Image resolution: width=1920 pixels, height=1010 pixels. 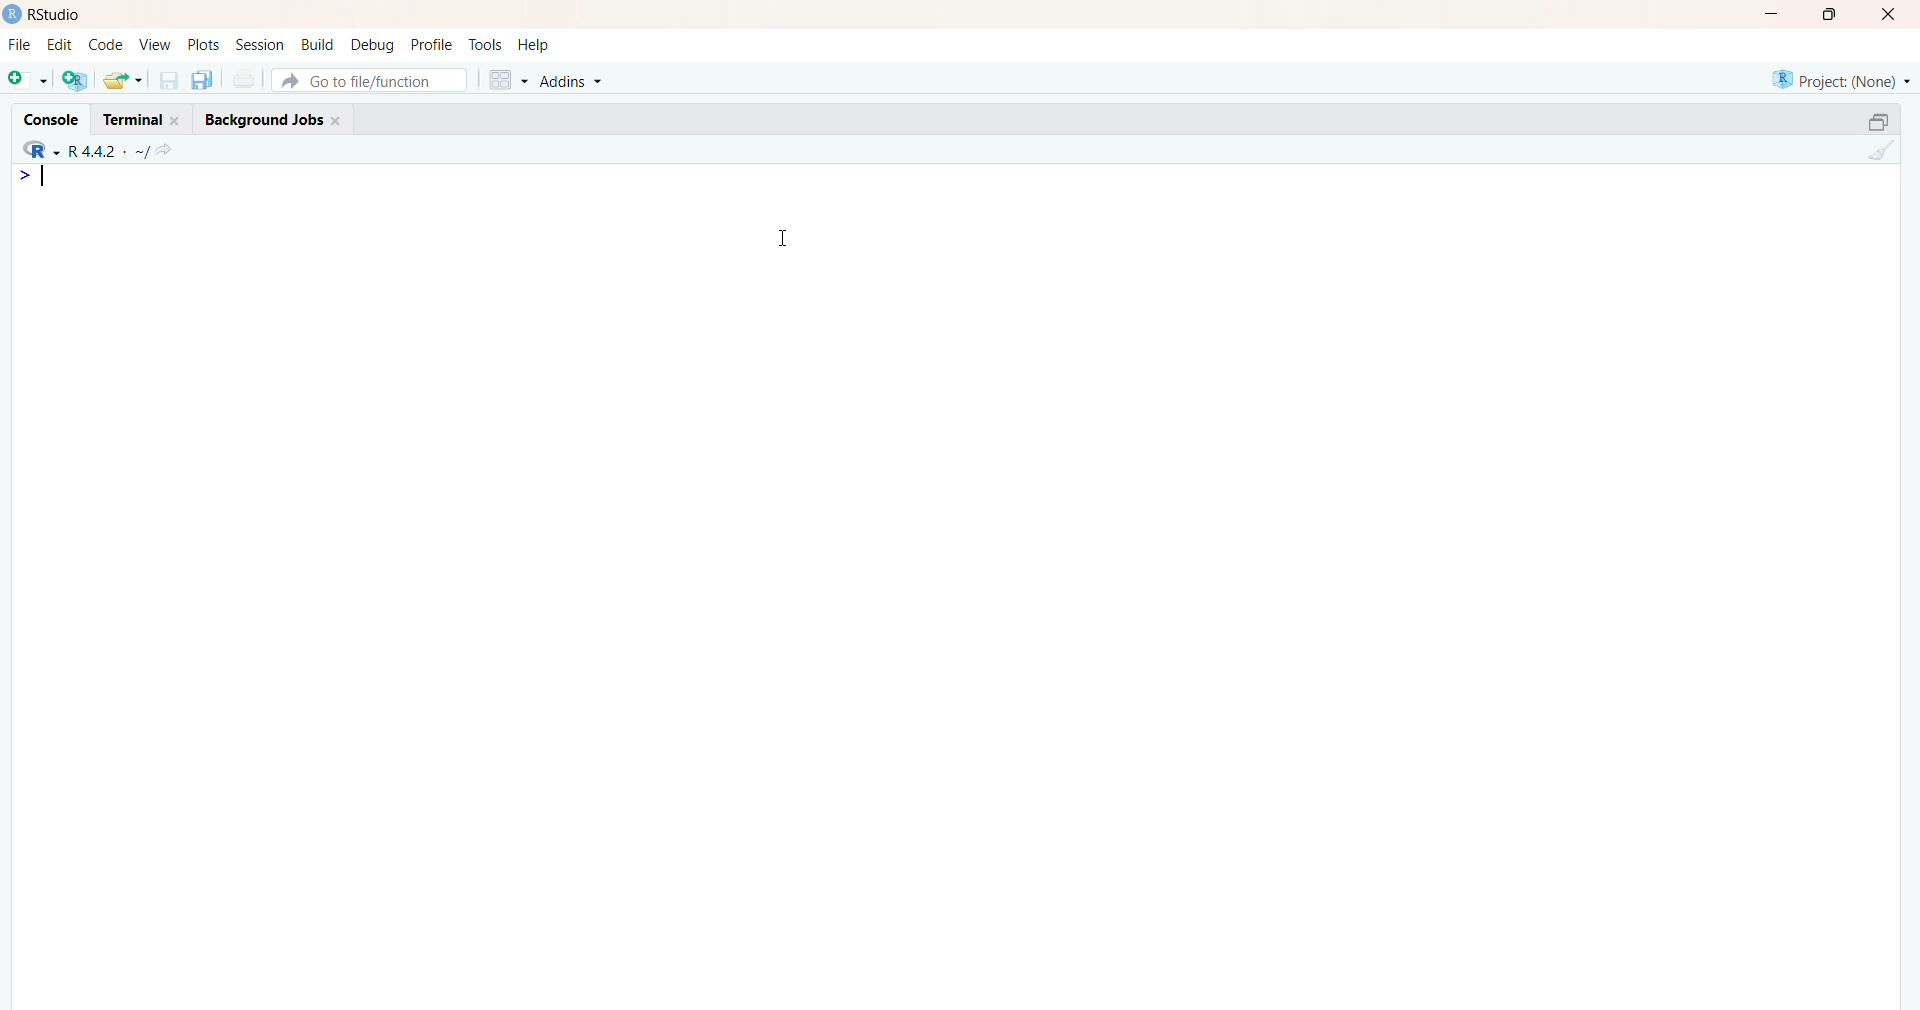 What do you see at coordinates (16, 47) in the screenshot?
I see `File` at bounding box center [16, 47].